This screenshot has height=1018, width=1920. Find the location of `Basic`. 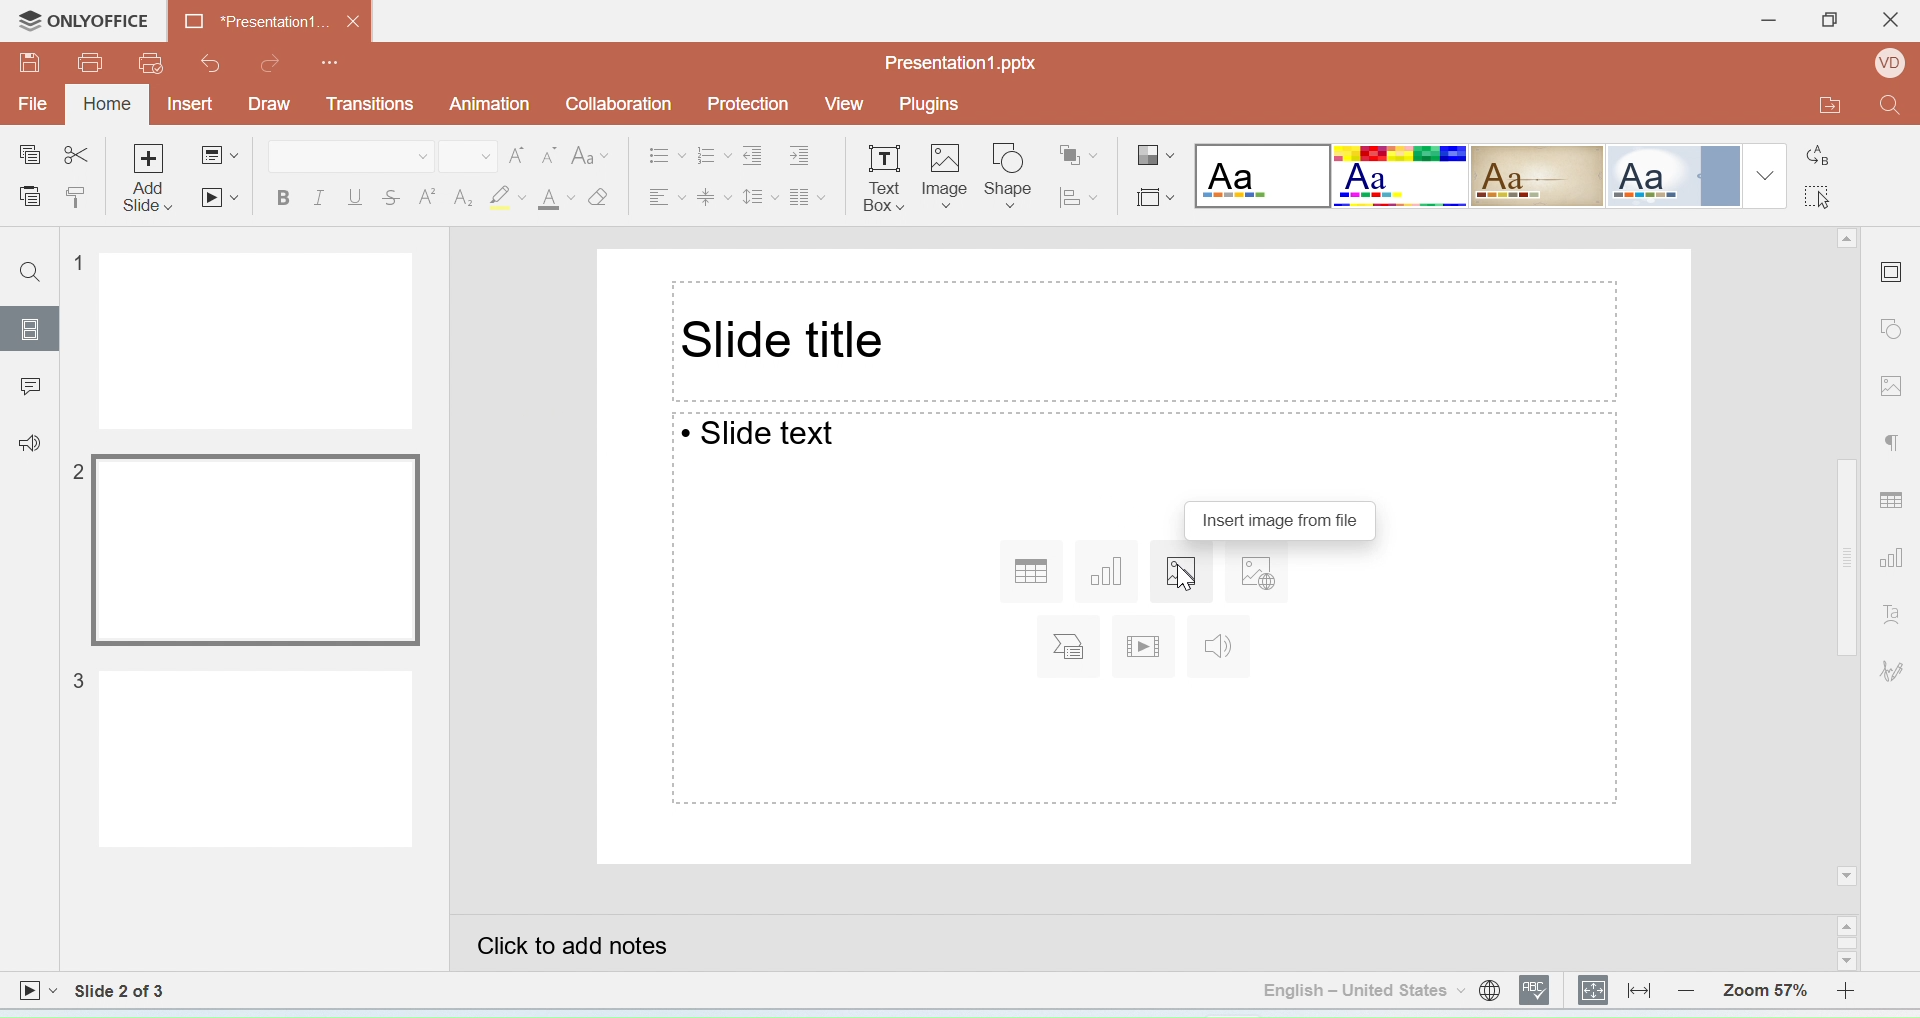

Basic is located at coordinates (1401, 176).